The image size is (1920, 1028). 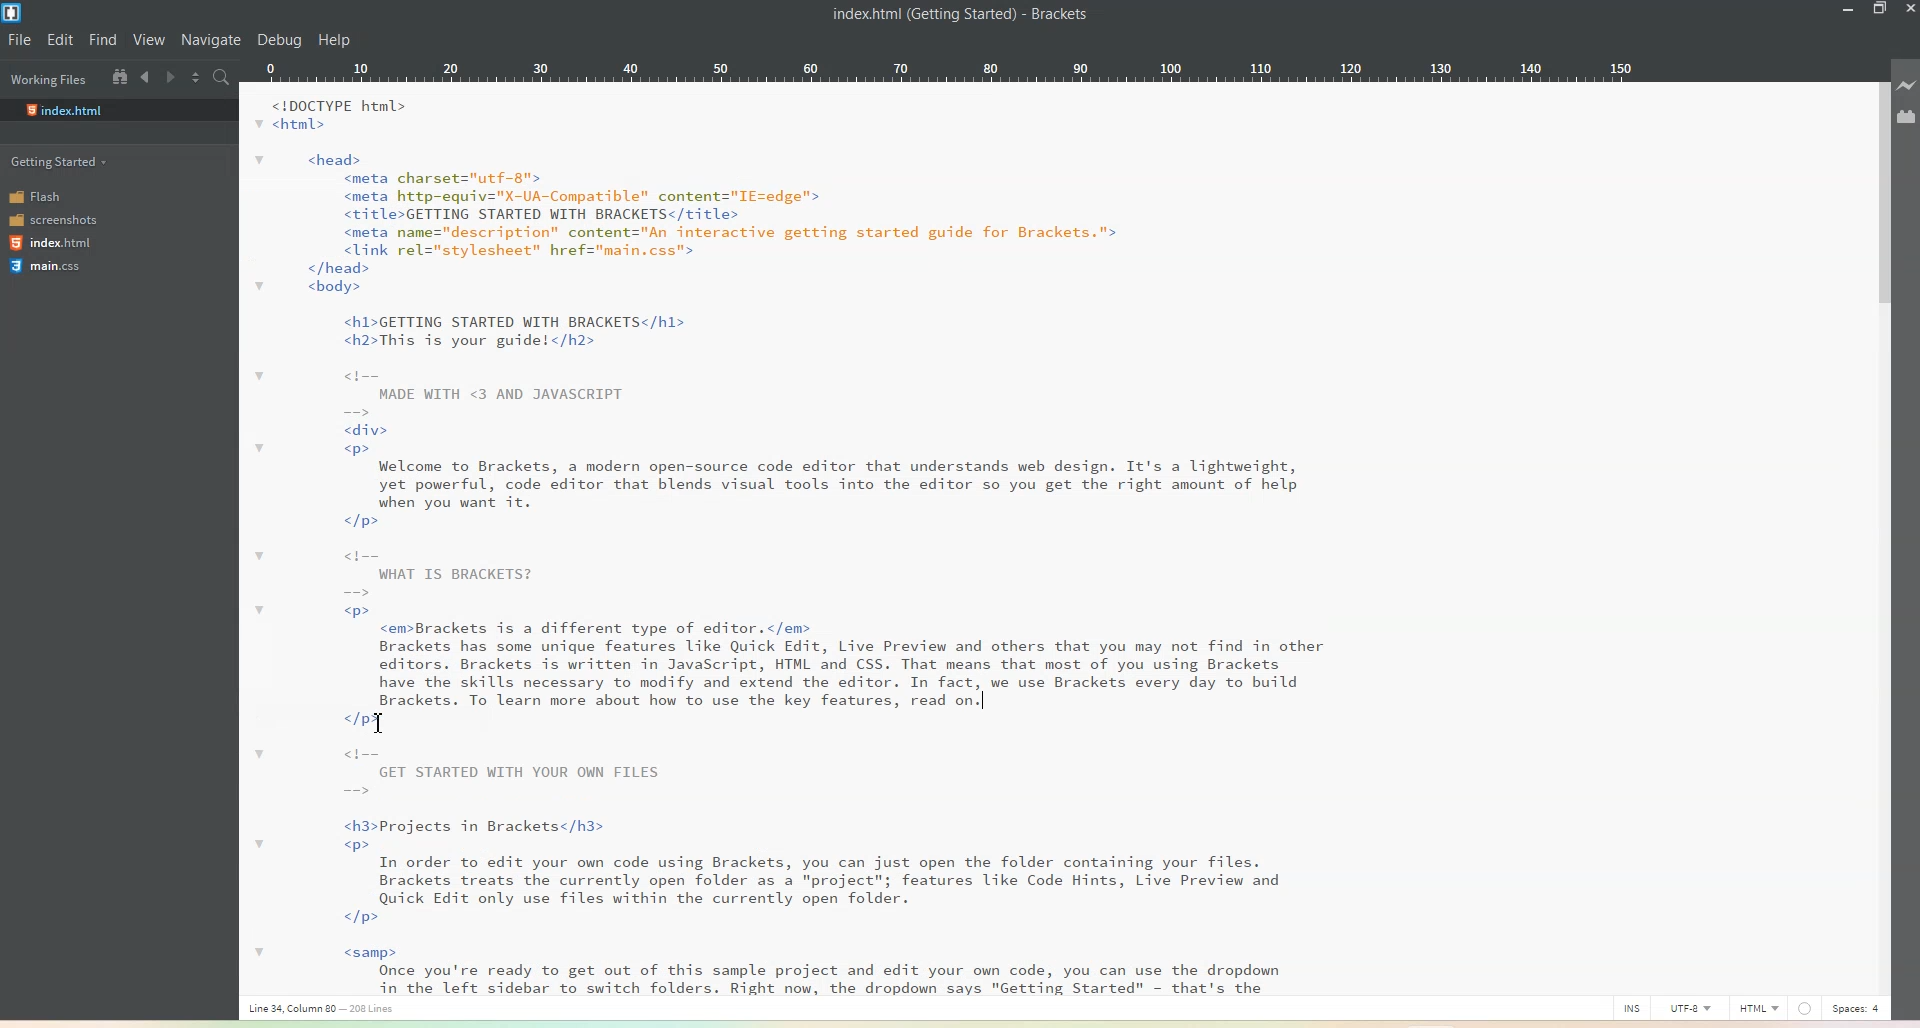 I want to click on main.css, so click(x=46, y=267).